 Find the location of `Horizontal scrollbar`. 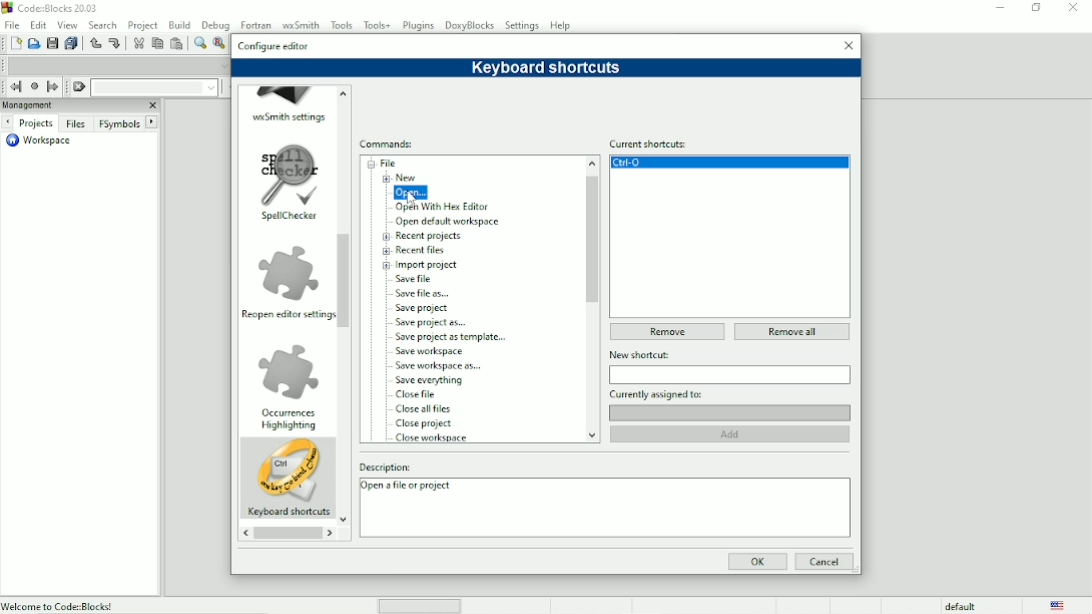

Horizontal scrollbar is located at coordinates (287, 535).